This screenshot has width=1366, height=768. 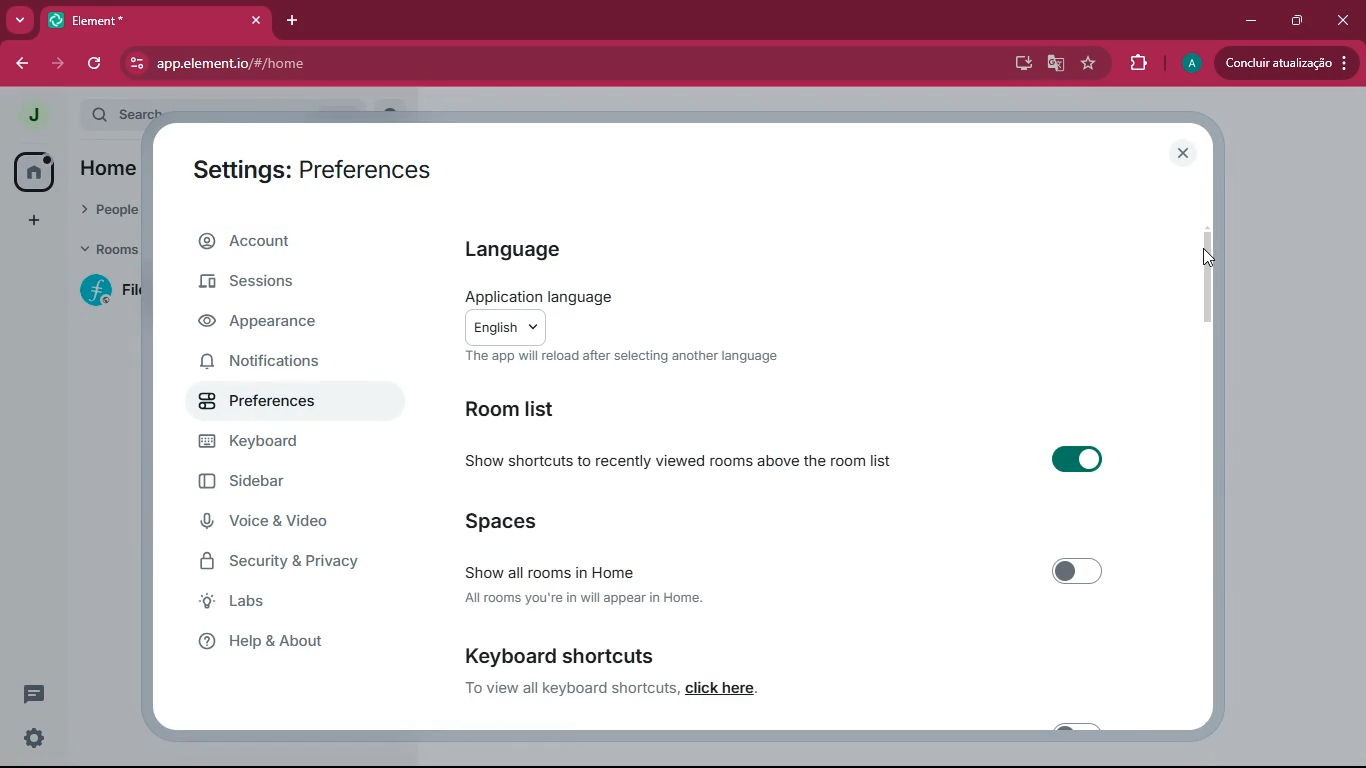 What do you see at coordinates (550, 407) in the screenshot?
I see `room list` at bounding box center [550, 407].